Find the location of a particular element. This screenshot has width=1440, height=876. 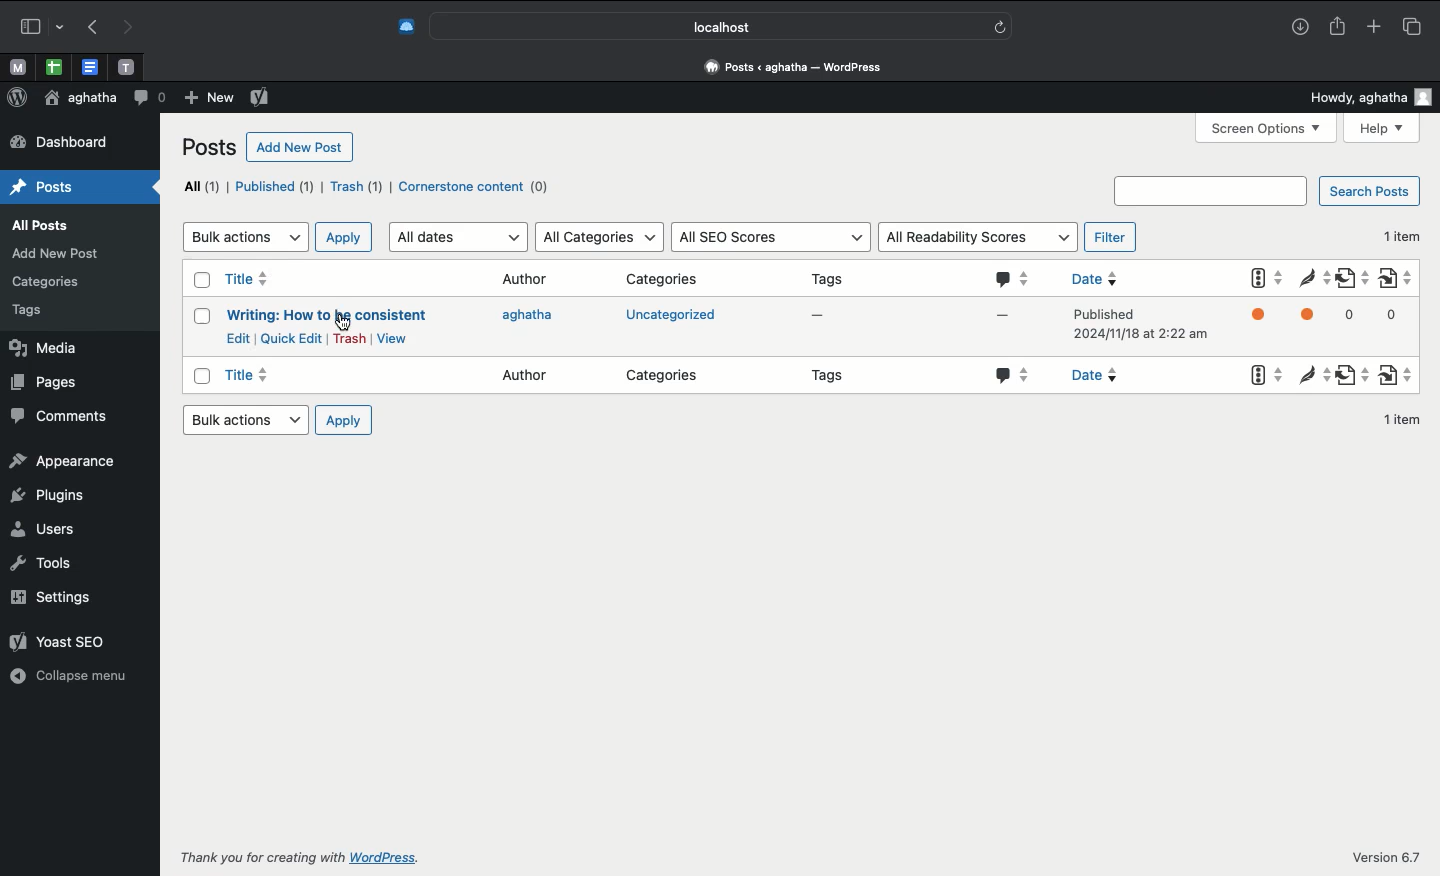

Apply is located at coordinates (344, 237).